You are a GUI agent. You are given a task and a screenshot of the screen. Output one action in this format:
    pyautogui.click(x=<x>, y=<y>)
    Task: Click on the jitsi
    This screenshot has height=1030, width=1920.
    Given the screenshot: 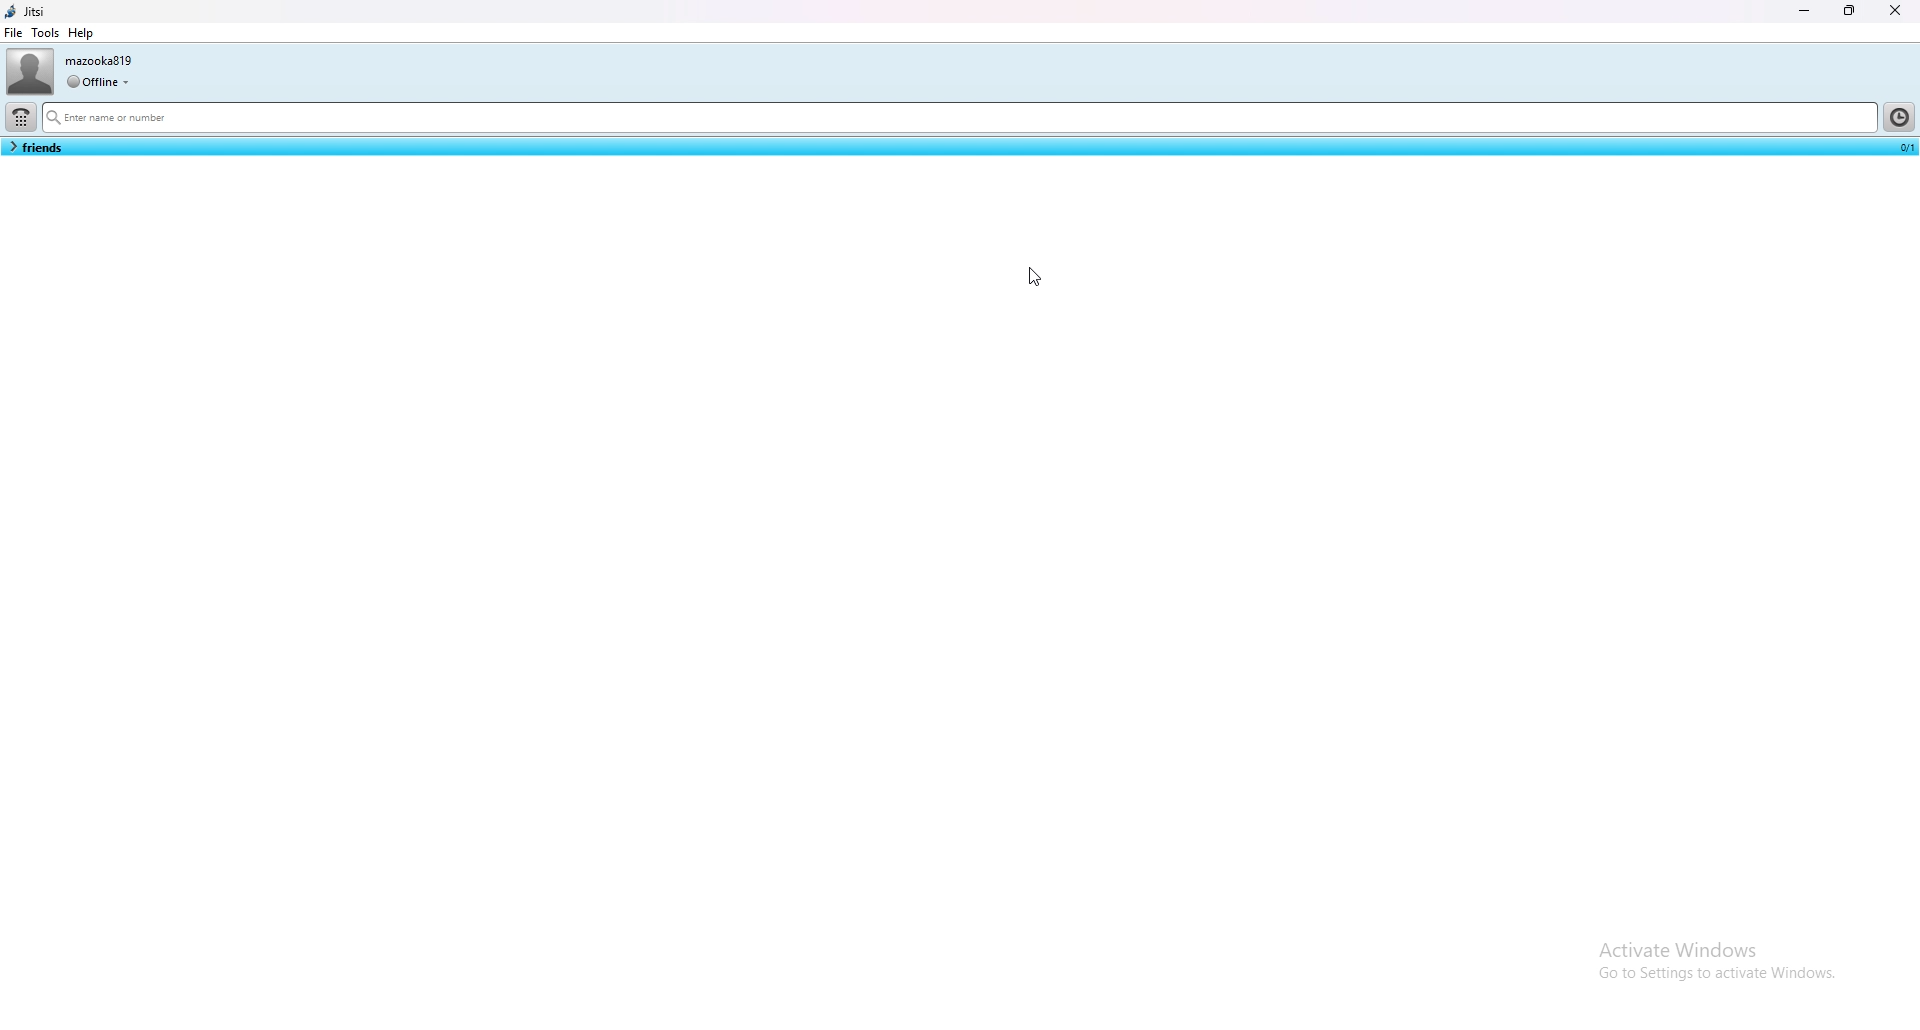 What is the action you would take?
    pyautogui.click(x=29, y=11)
    